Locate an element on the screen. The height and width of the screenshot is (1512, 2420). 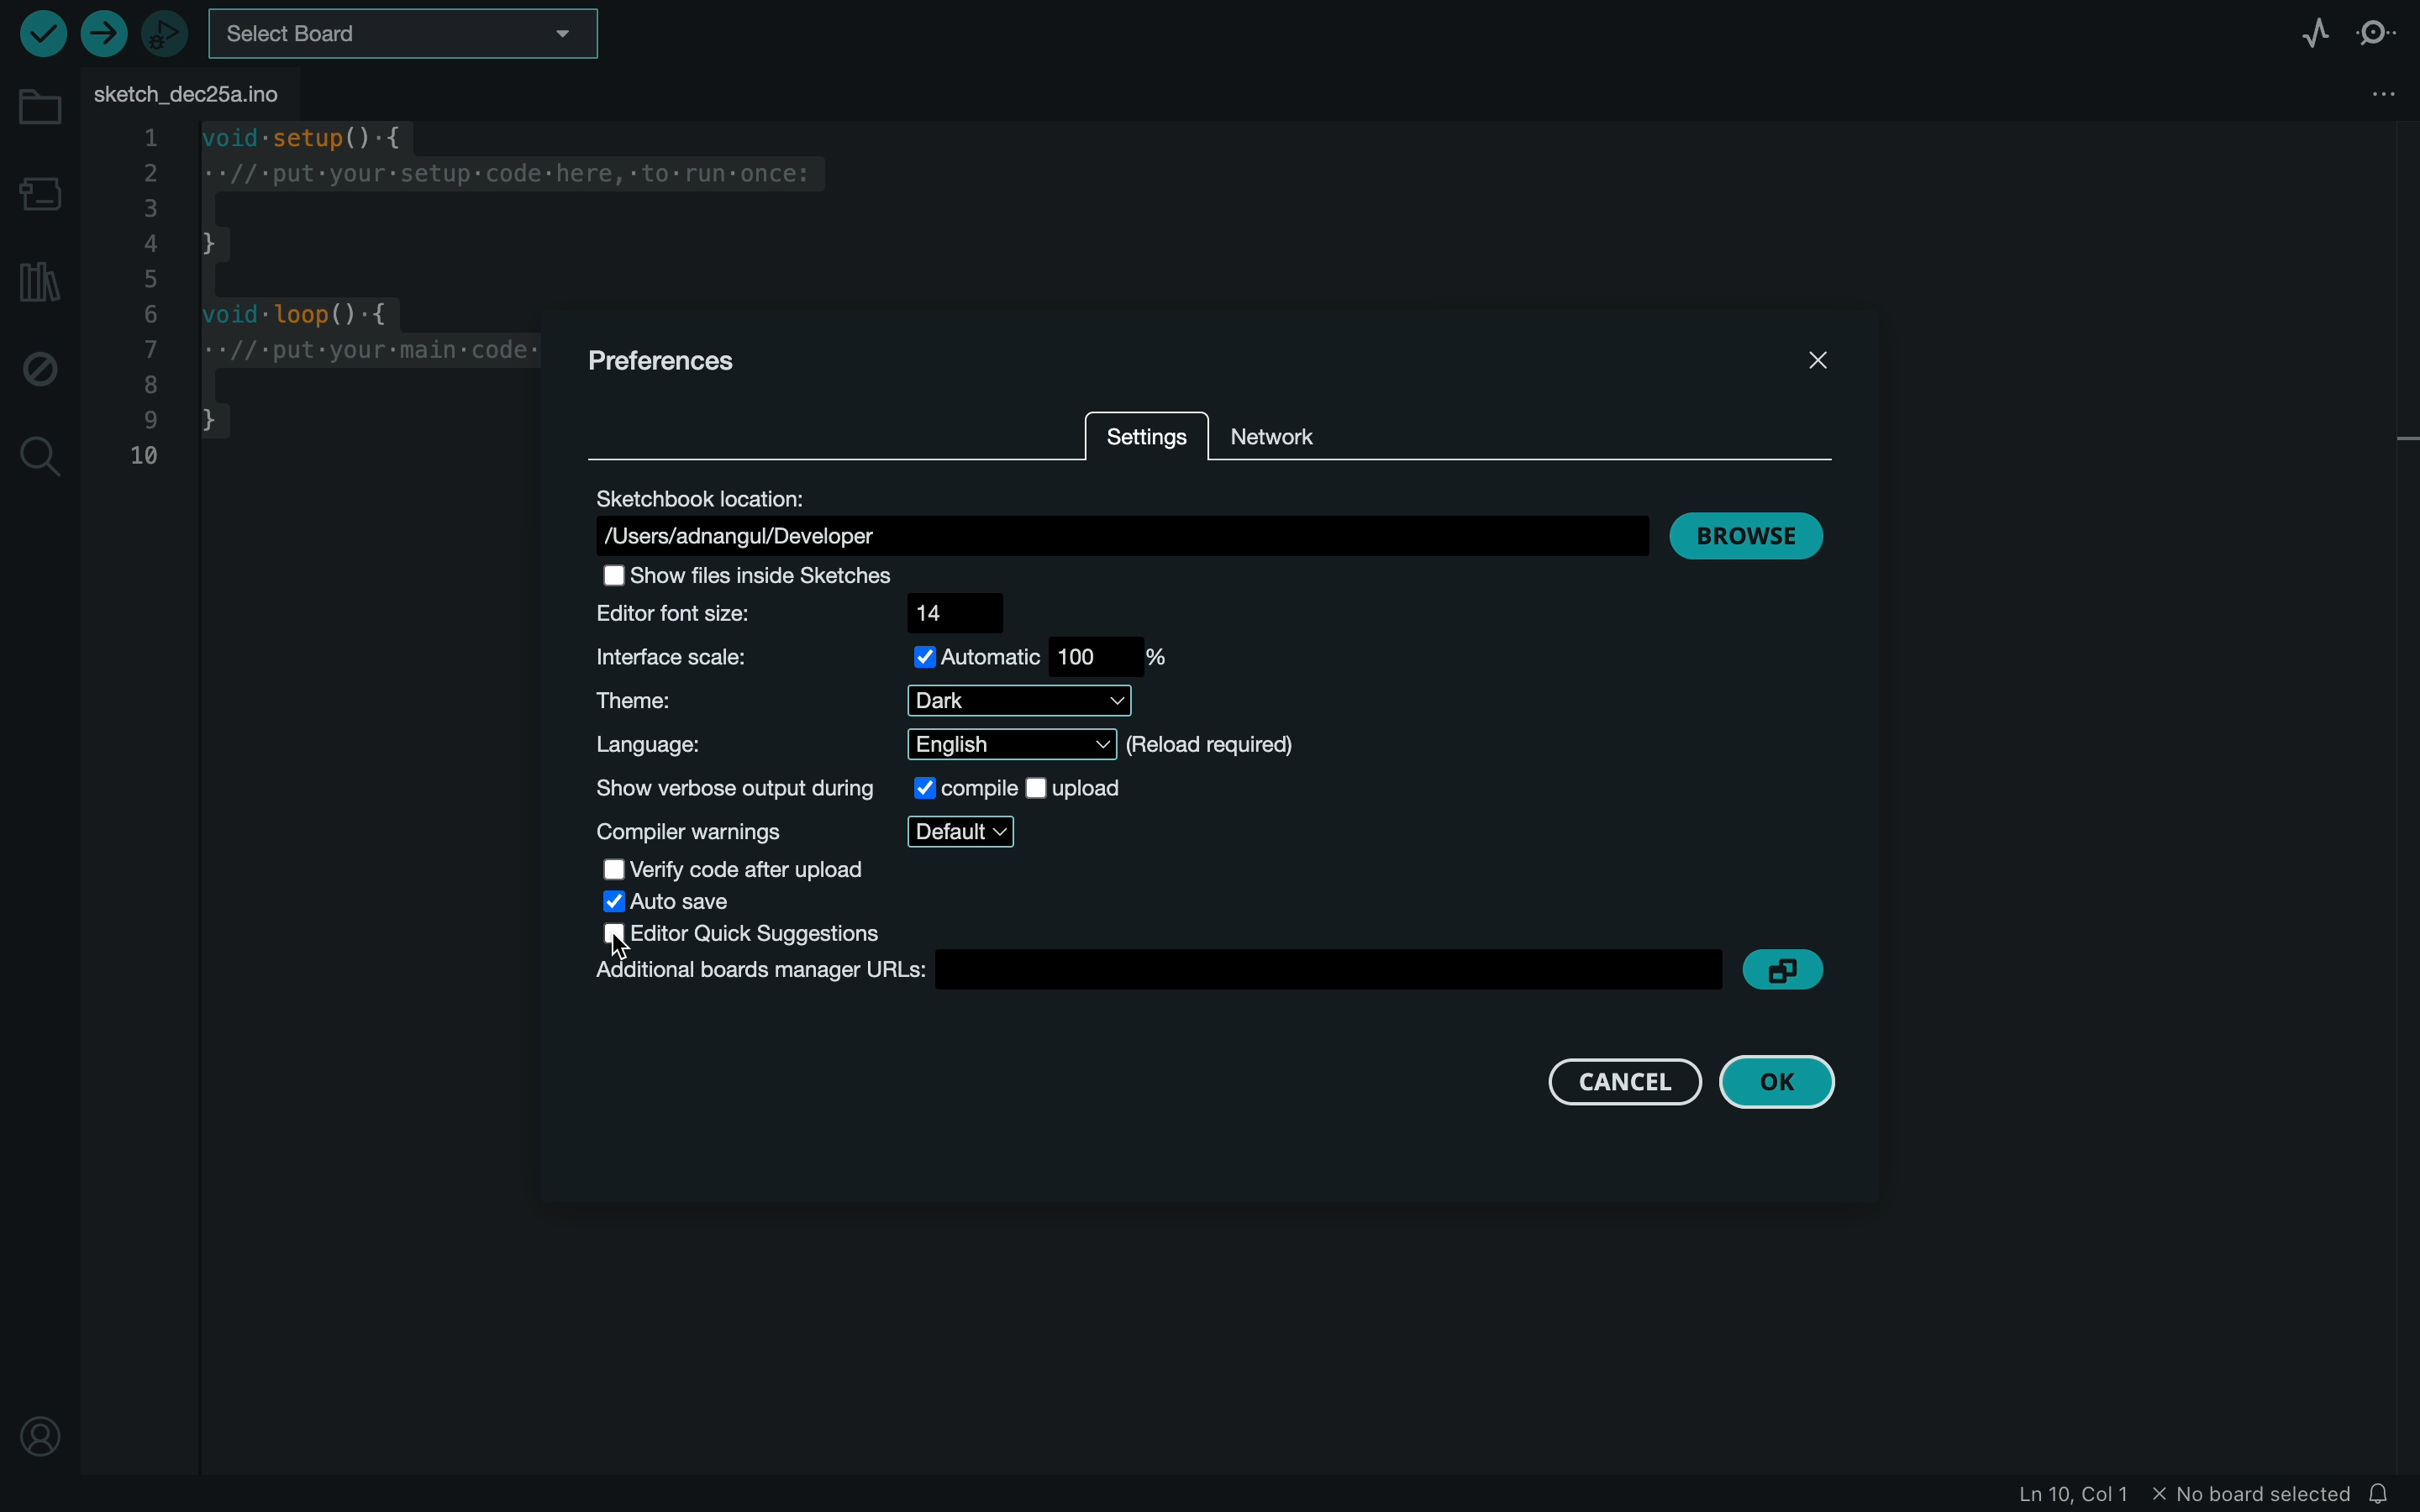
location  is located at coordinates (1114, 516).